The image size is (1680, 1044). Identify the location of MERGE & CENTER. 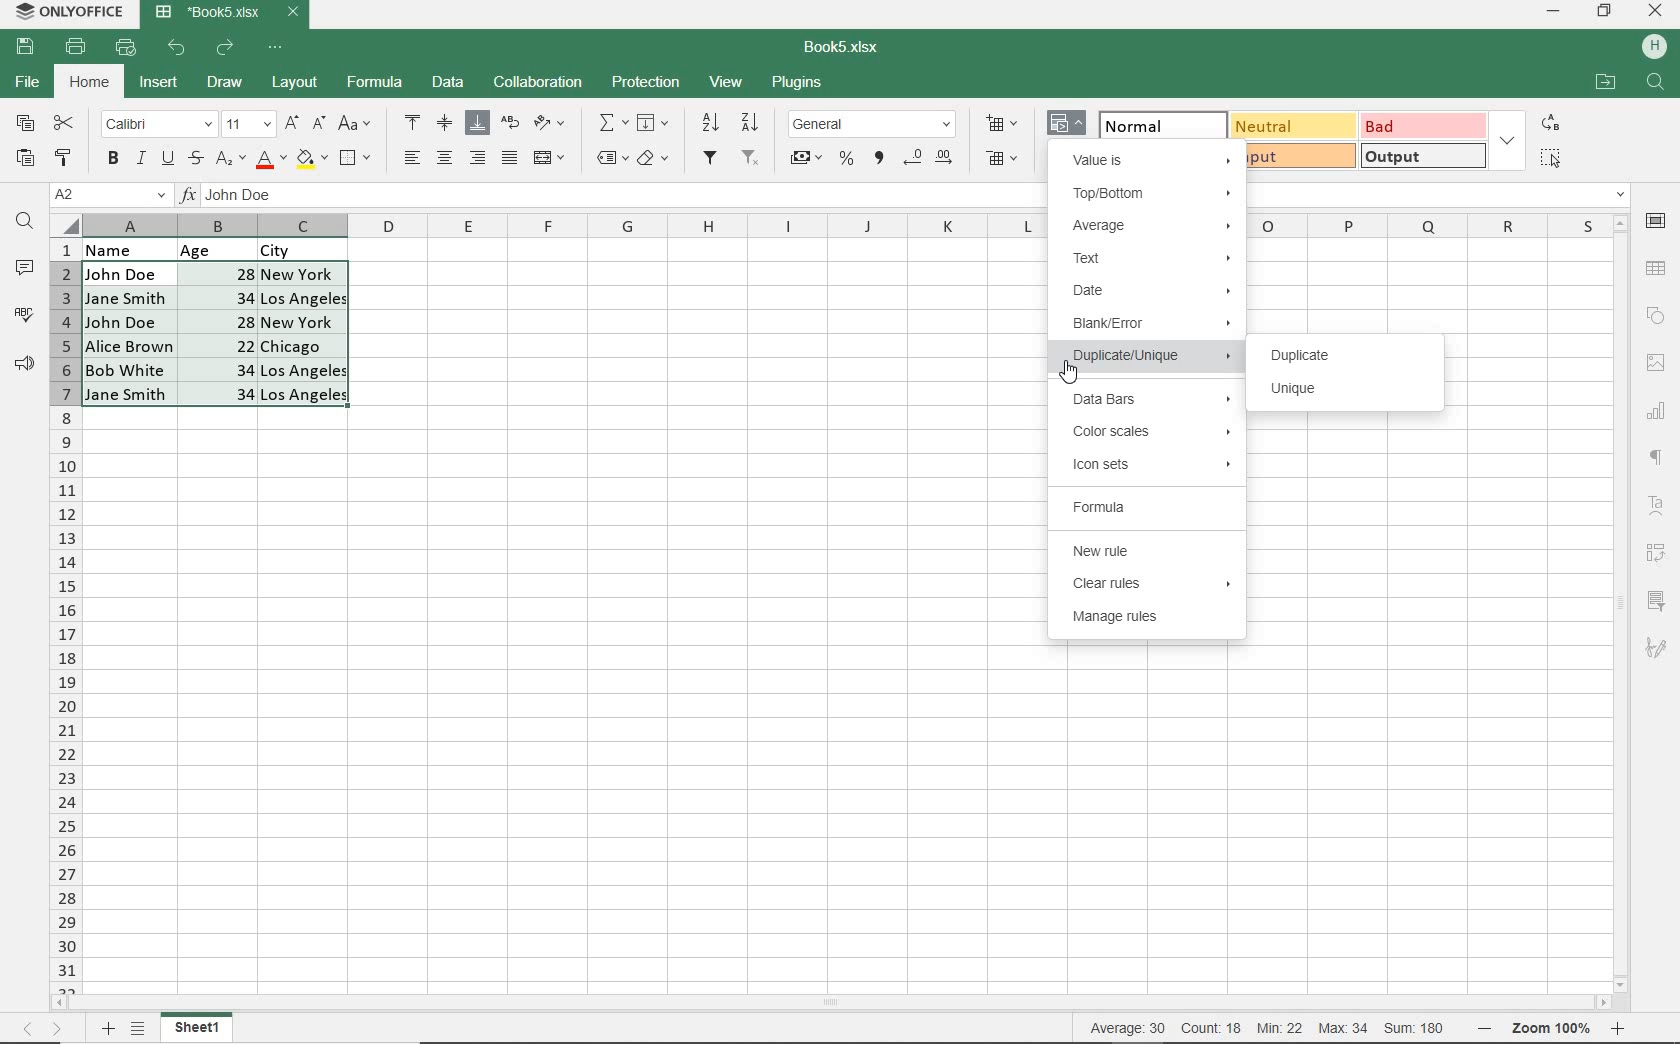
(550, 158).